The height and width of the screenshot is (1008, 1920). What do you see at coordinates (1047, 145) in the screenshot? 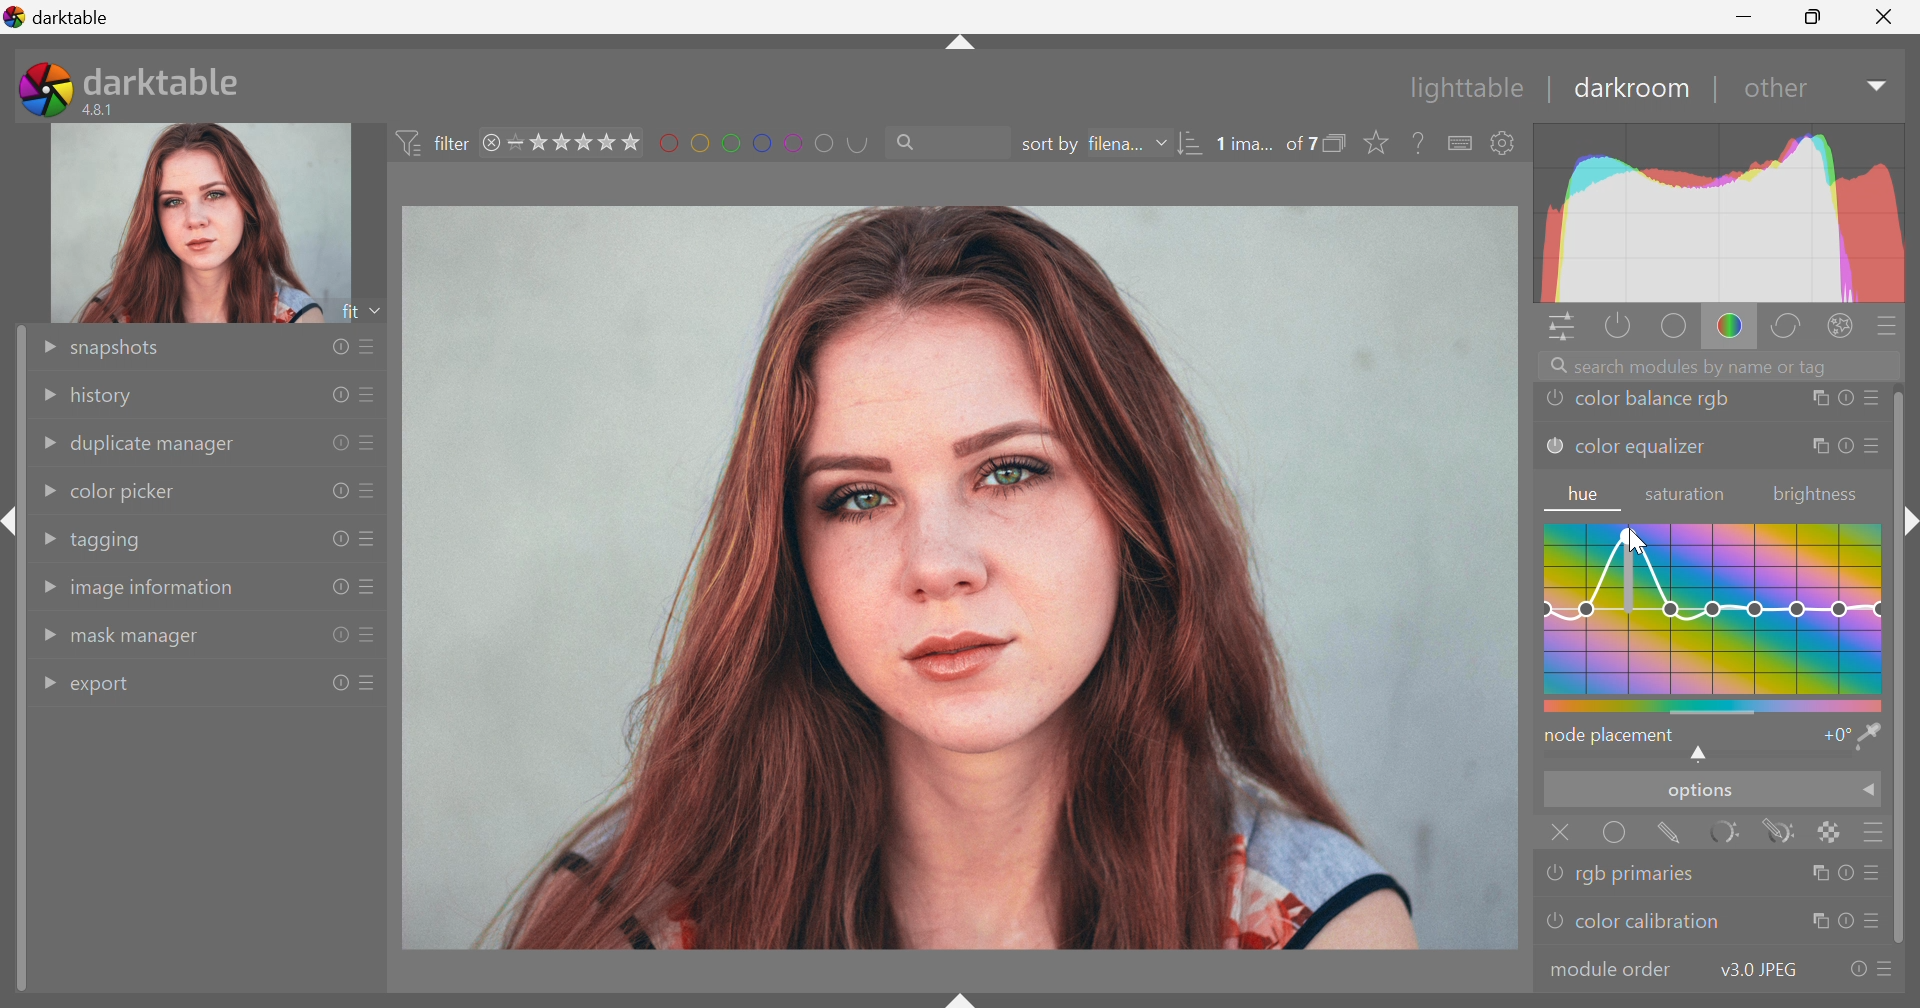
I see `sort by` at bounding box center [1047, 145].